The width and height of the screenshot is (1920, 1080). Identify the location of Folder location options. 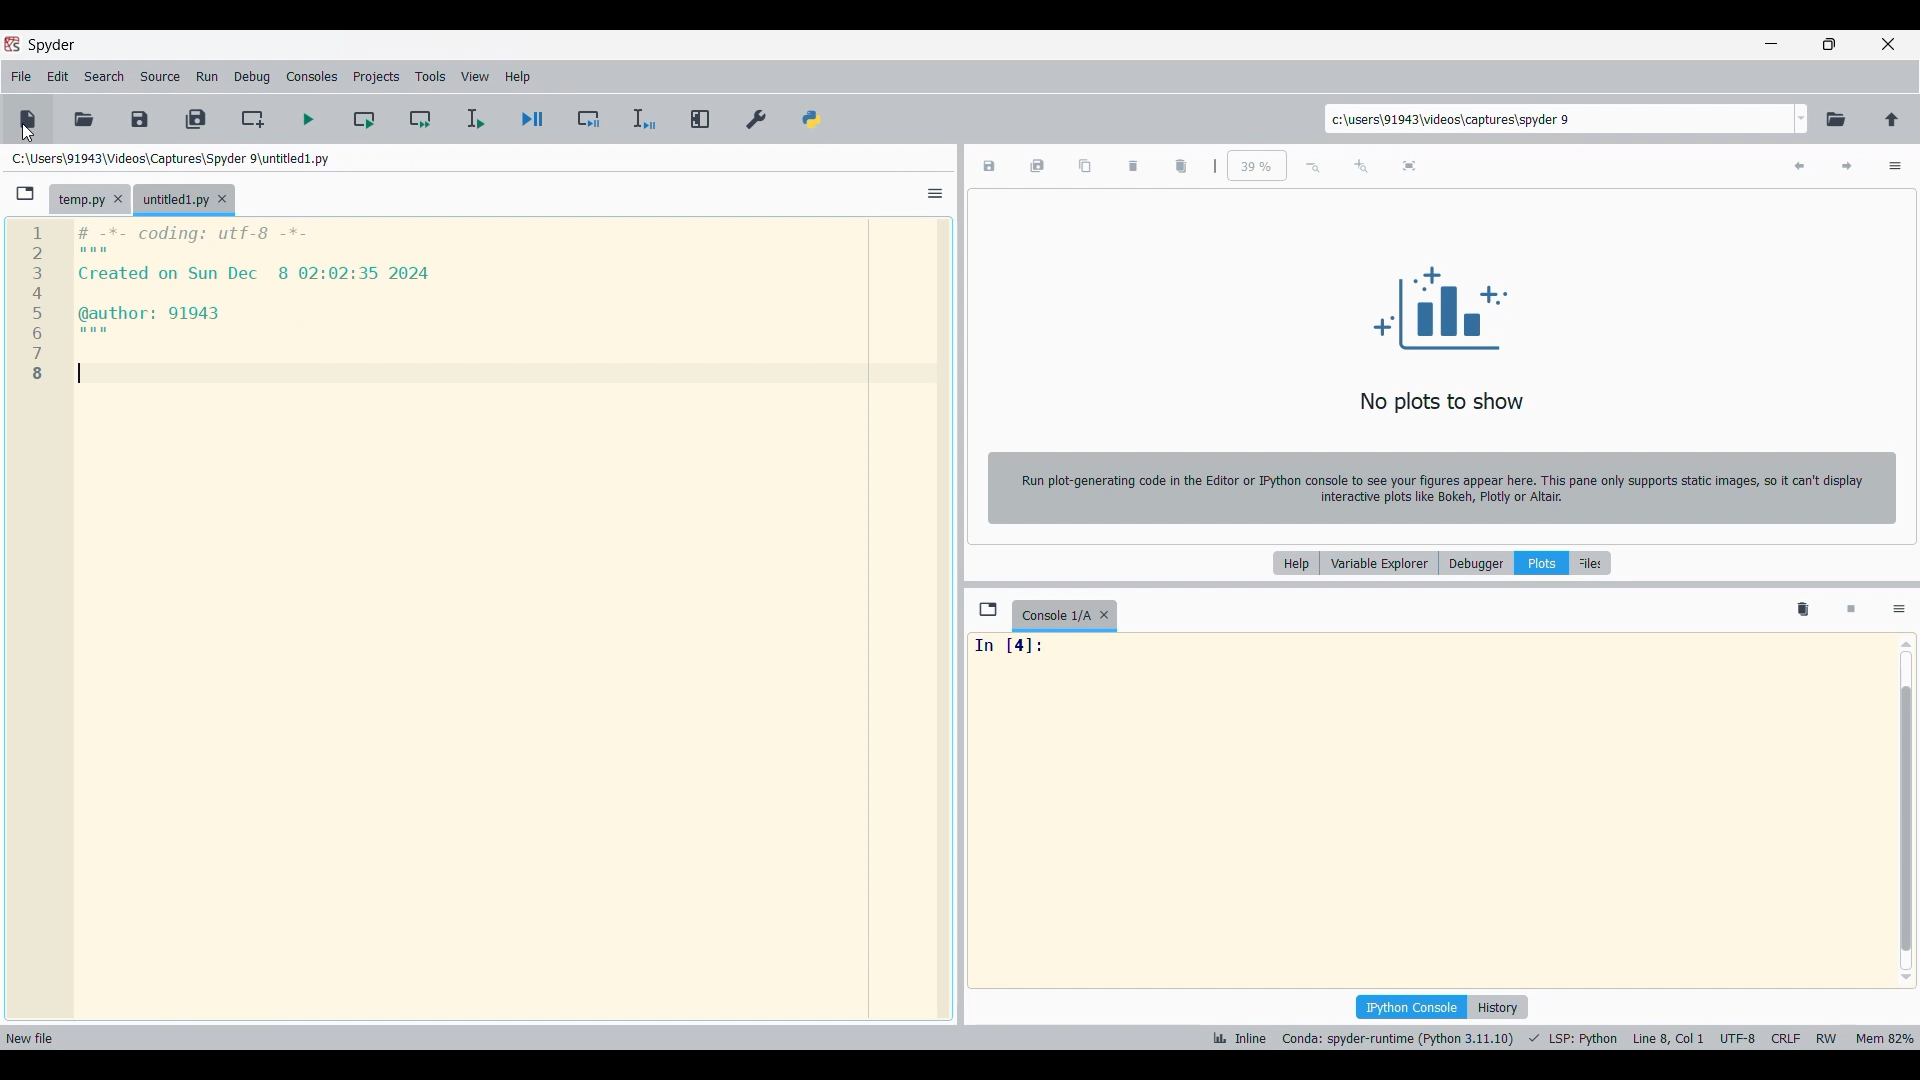
(1802, 119).